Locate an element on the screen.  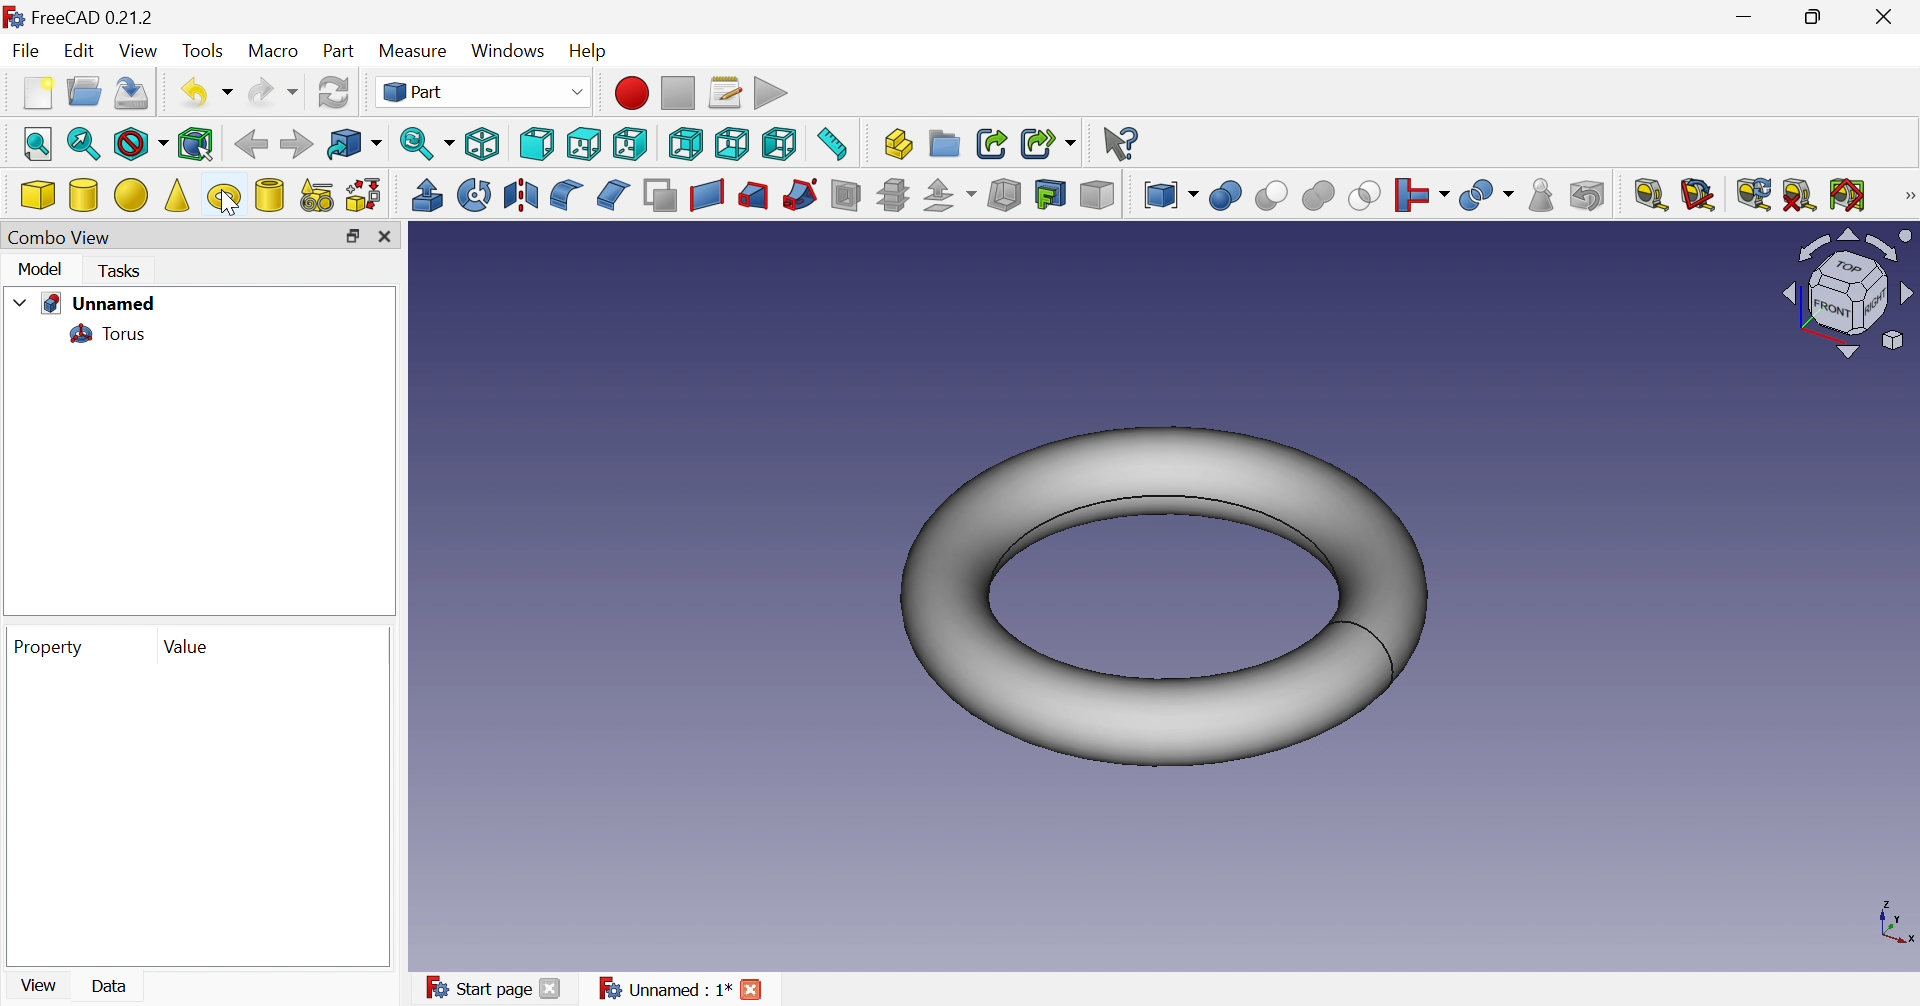
Close is located at coordinates (753, 990).